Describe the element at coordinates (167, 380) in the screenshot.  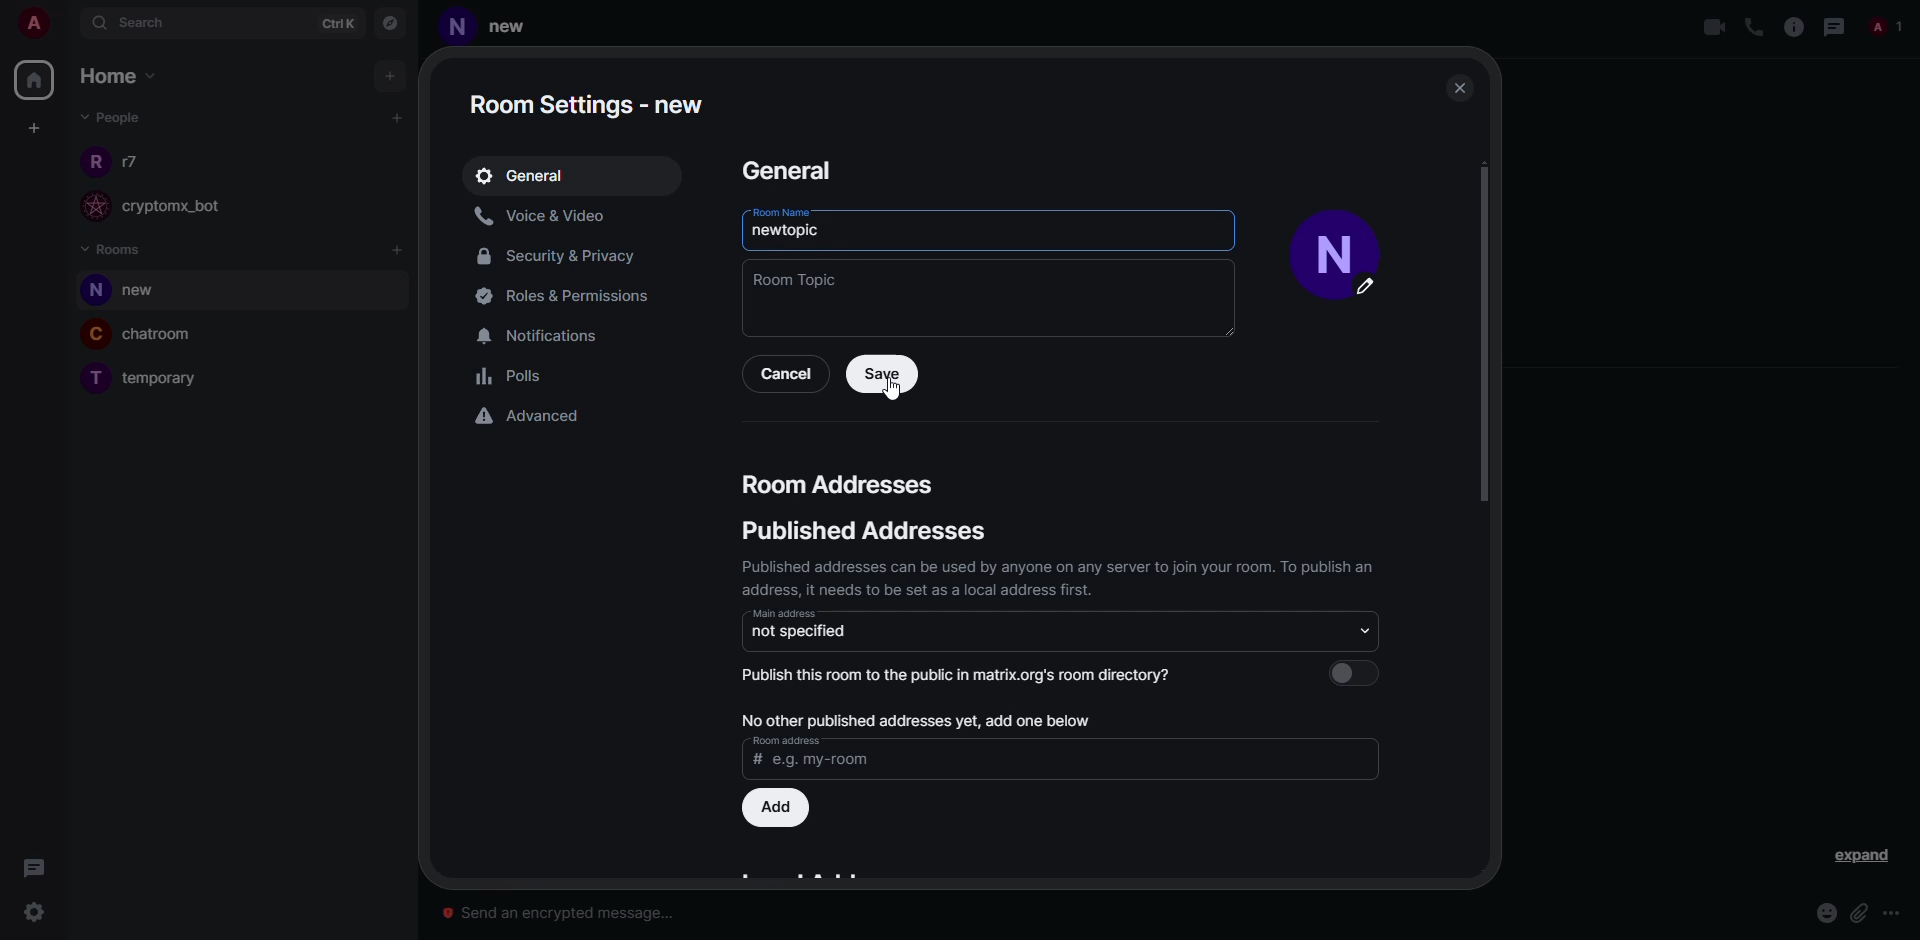
I see `room` at that location.